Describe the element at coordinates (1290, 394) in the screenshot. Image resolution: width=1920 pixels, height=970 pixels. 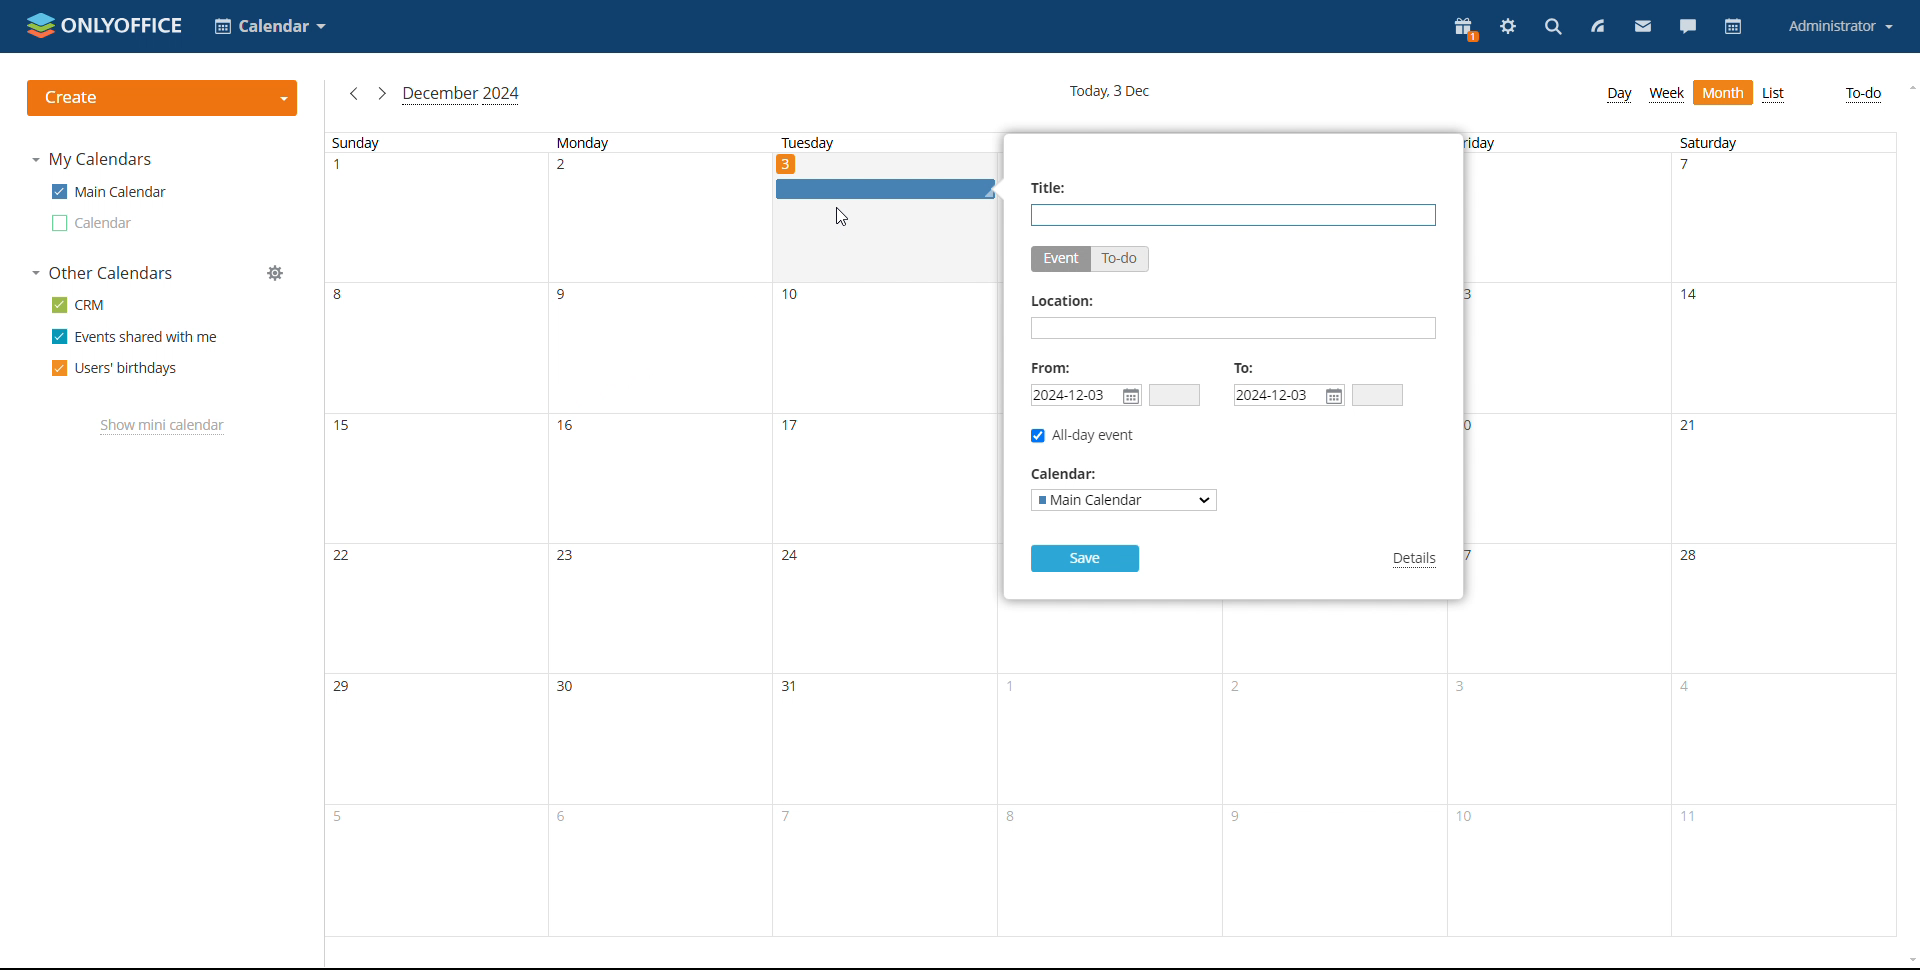
I see `end date` at that location.